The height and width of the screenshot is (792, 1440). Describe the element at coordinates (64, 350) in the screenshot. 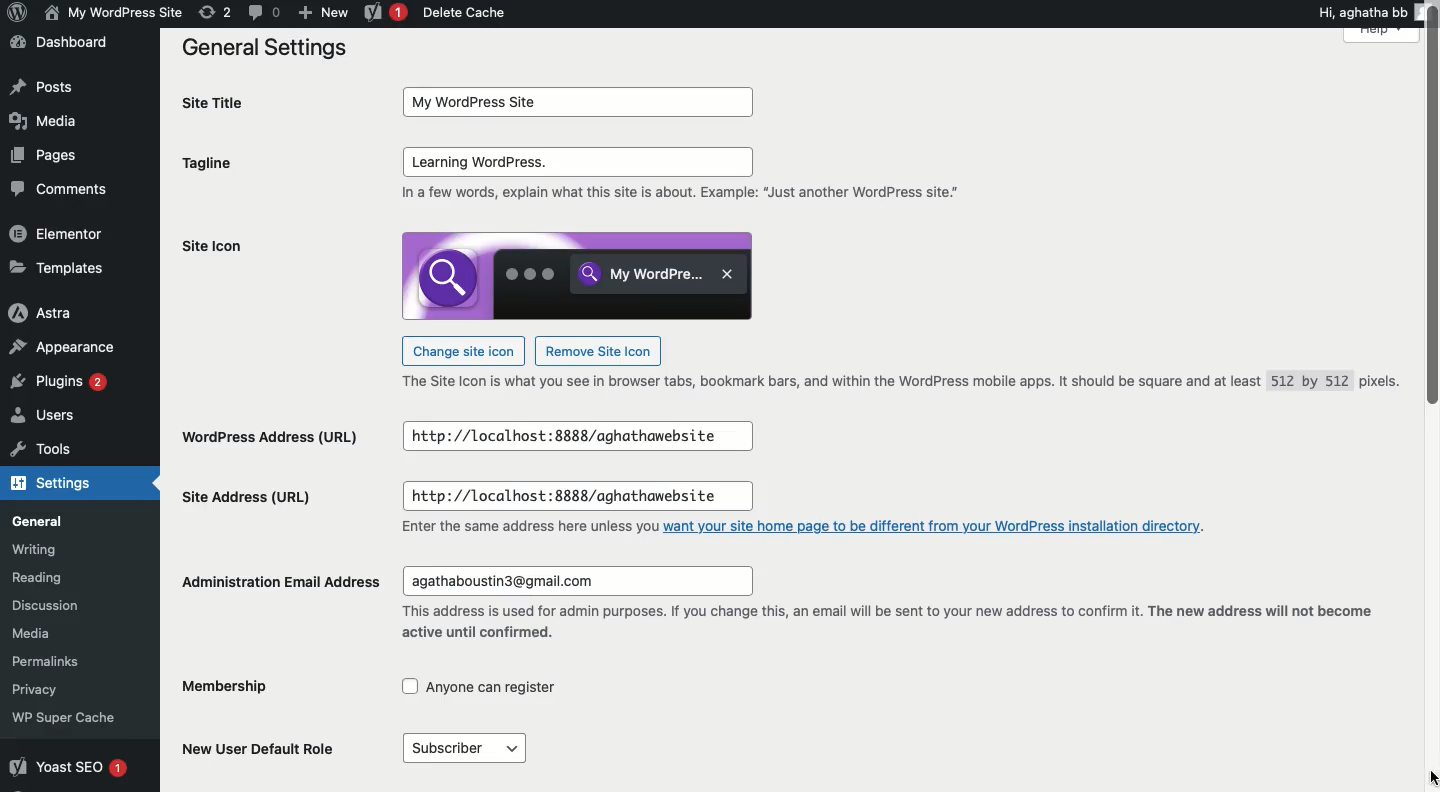

I see `Appearance` at that location.